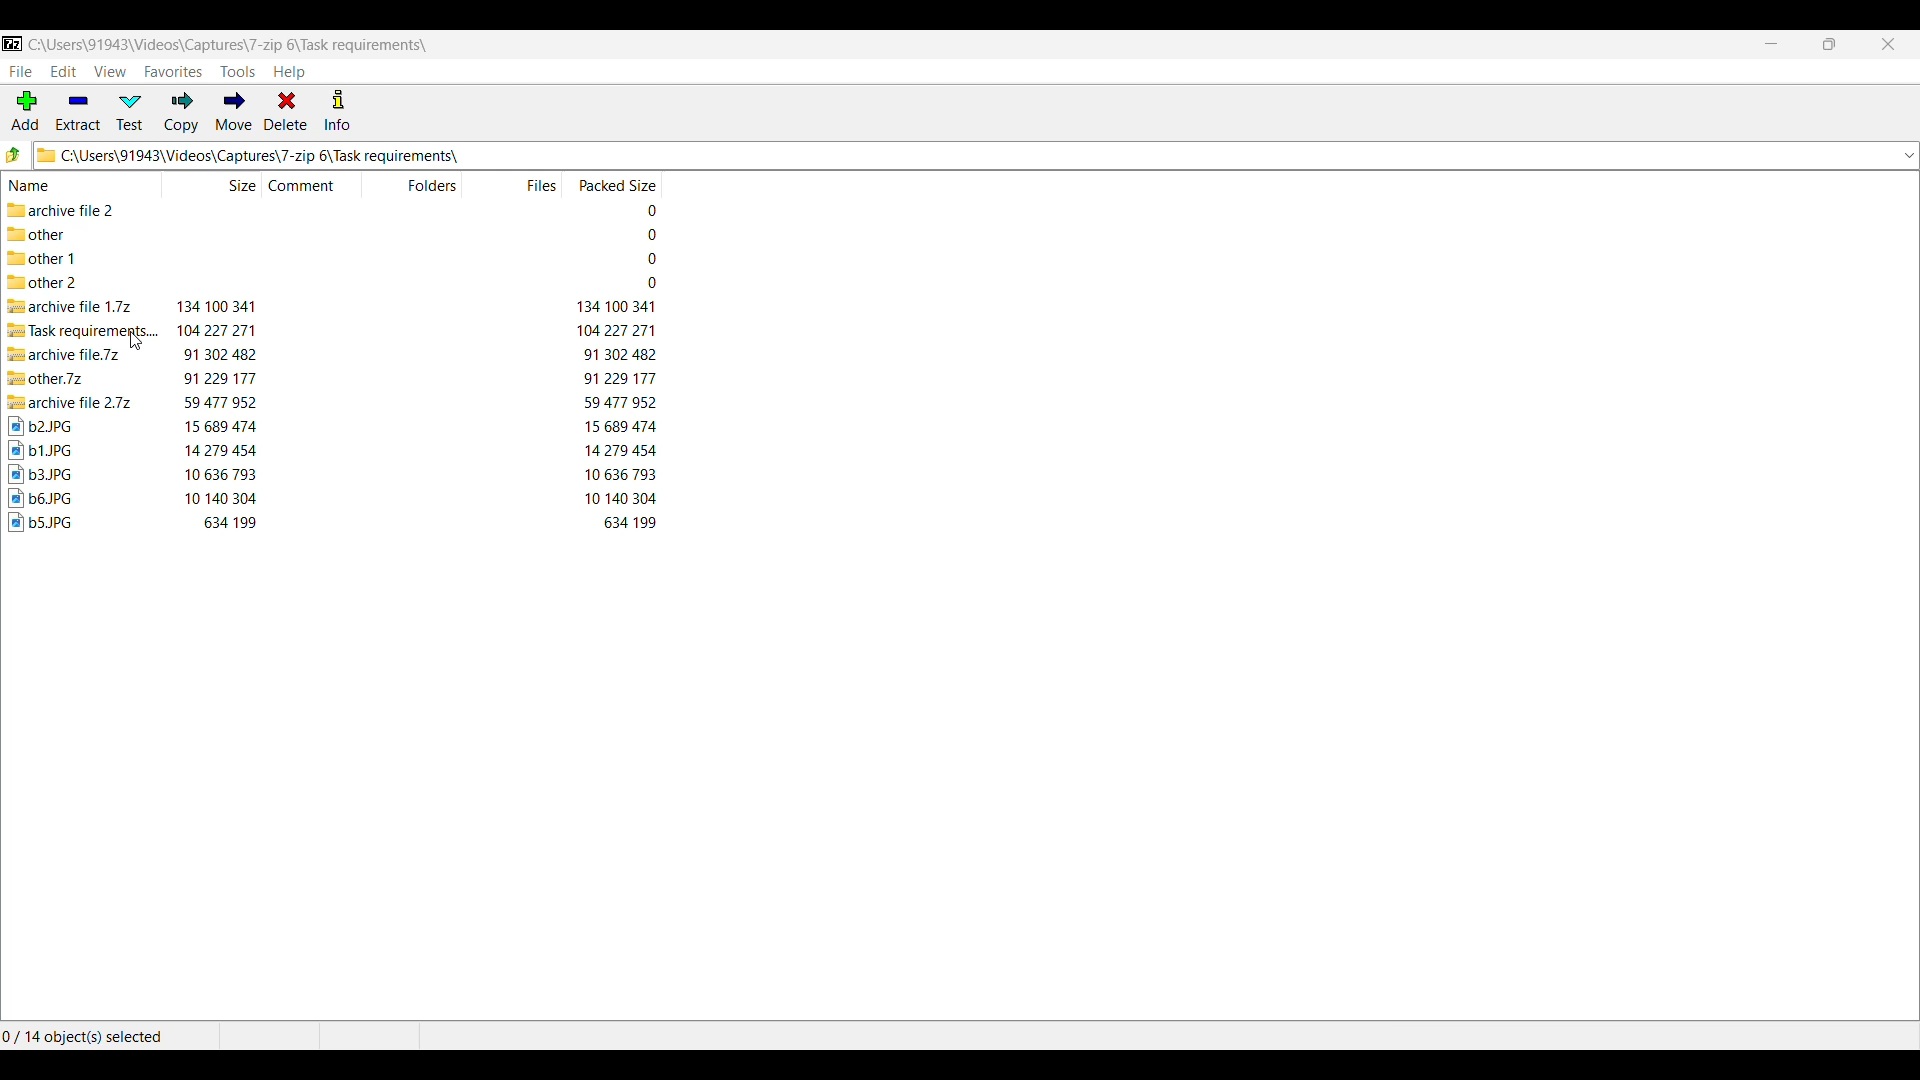  Describe the element at coordinates (66, 353) in the screenshot. I see `compressed file` at that location.